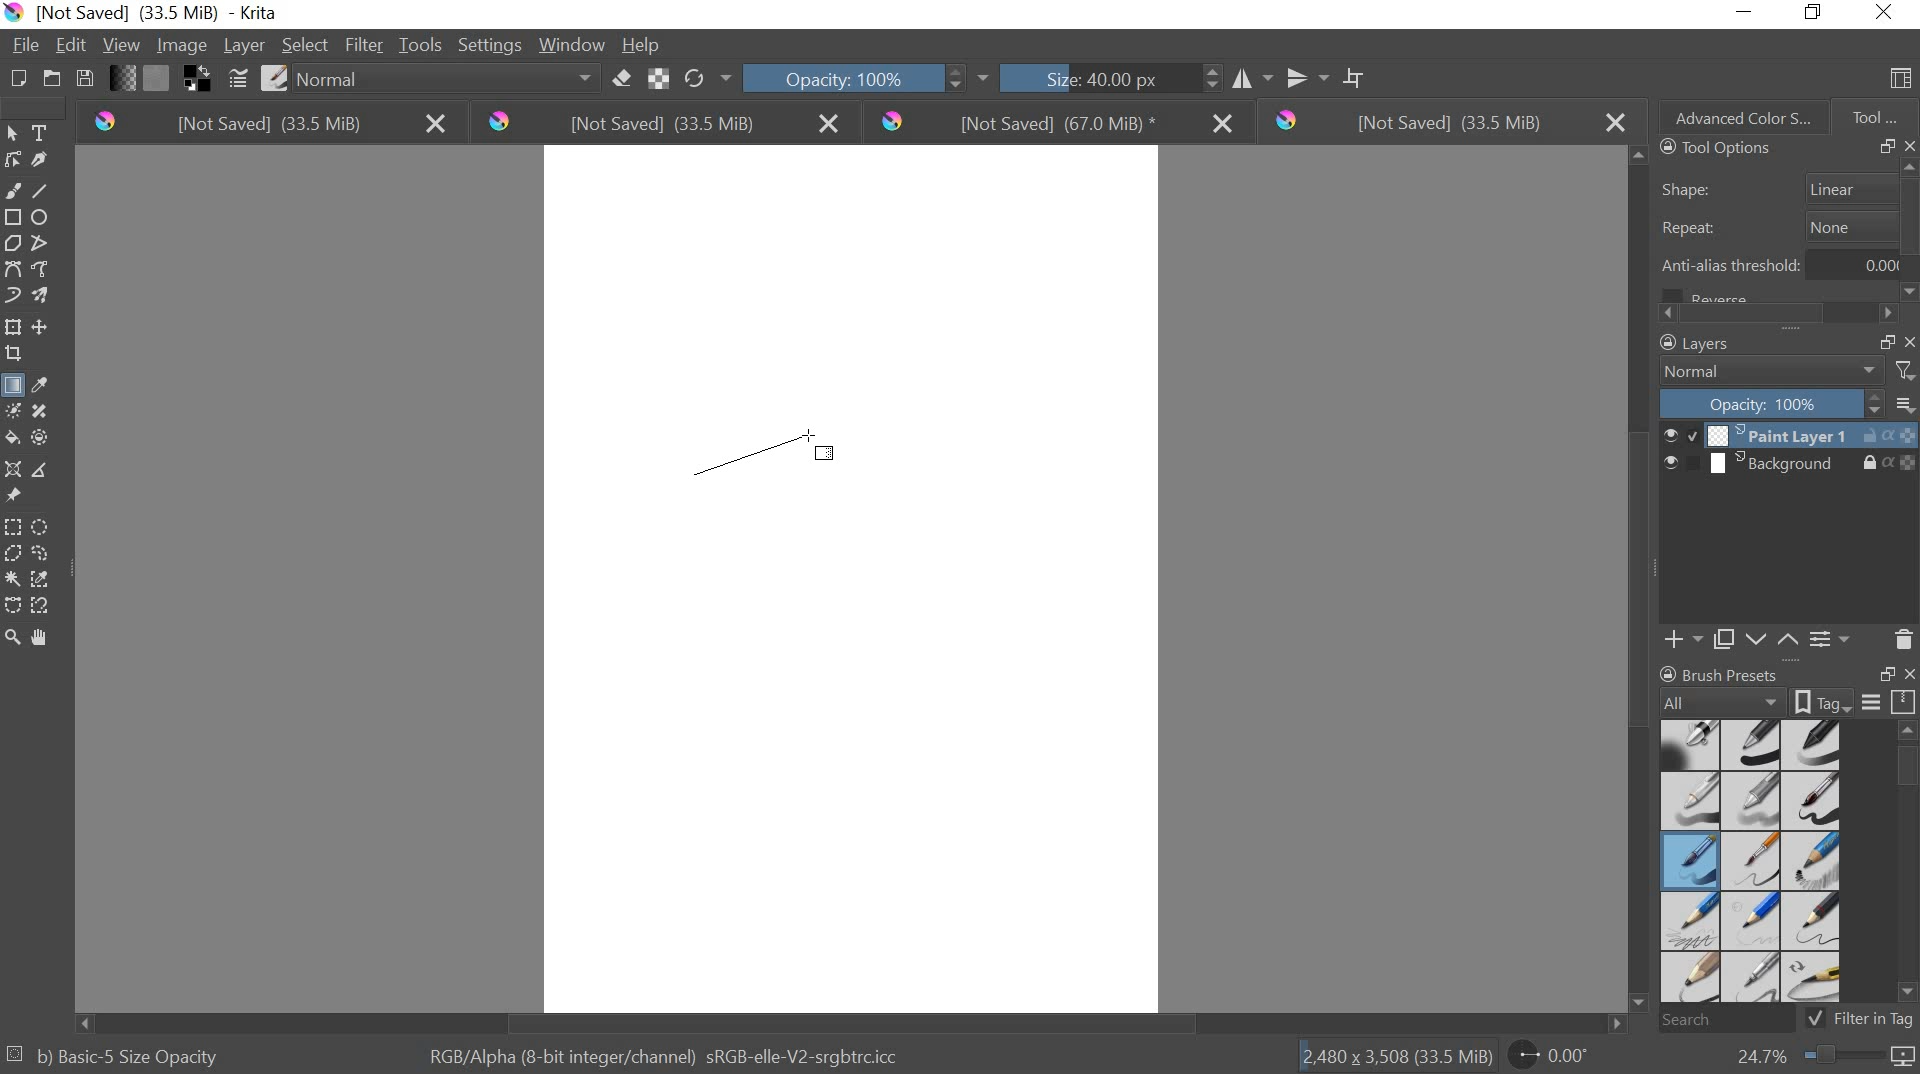 Image resolution: width=1920 pixels, height=1074 pixels. I want to click on NORMAL, so click(1772, 372).